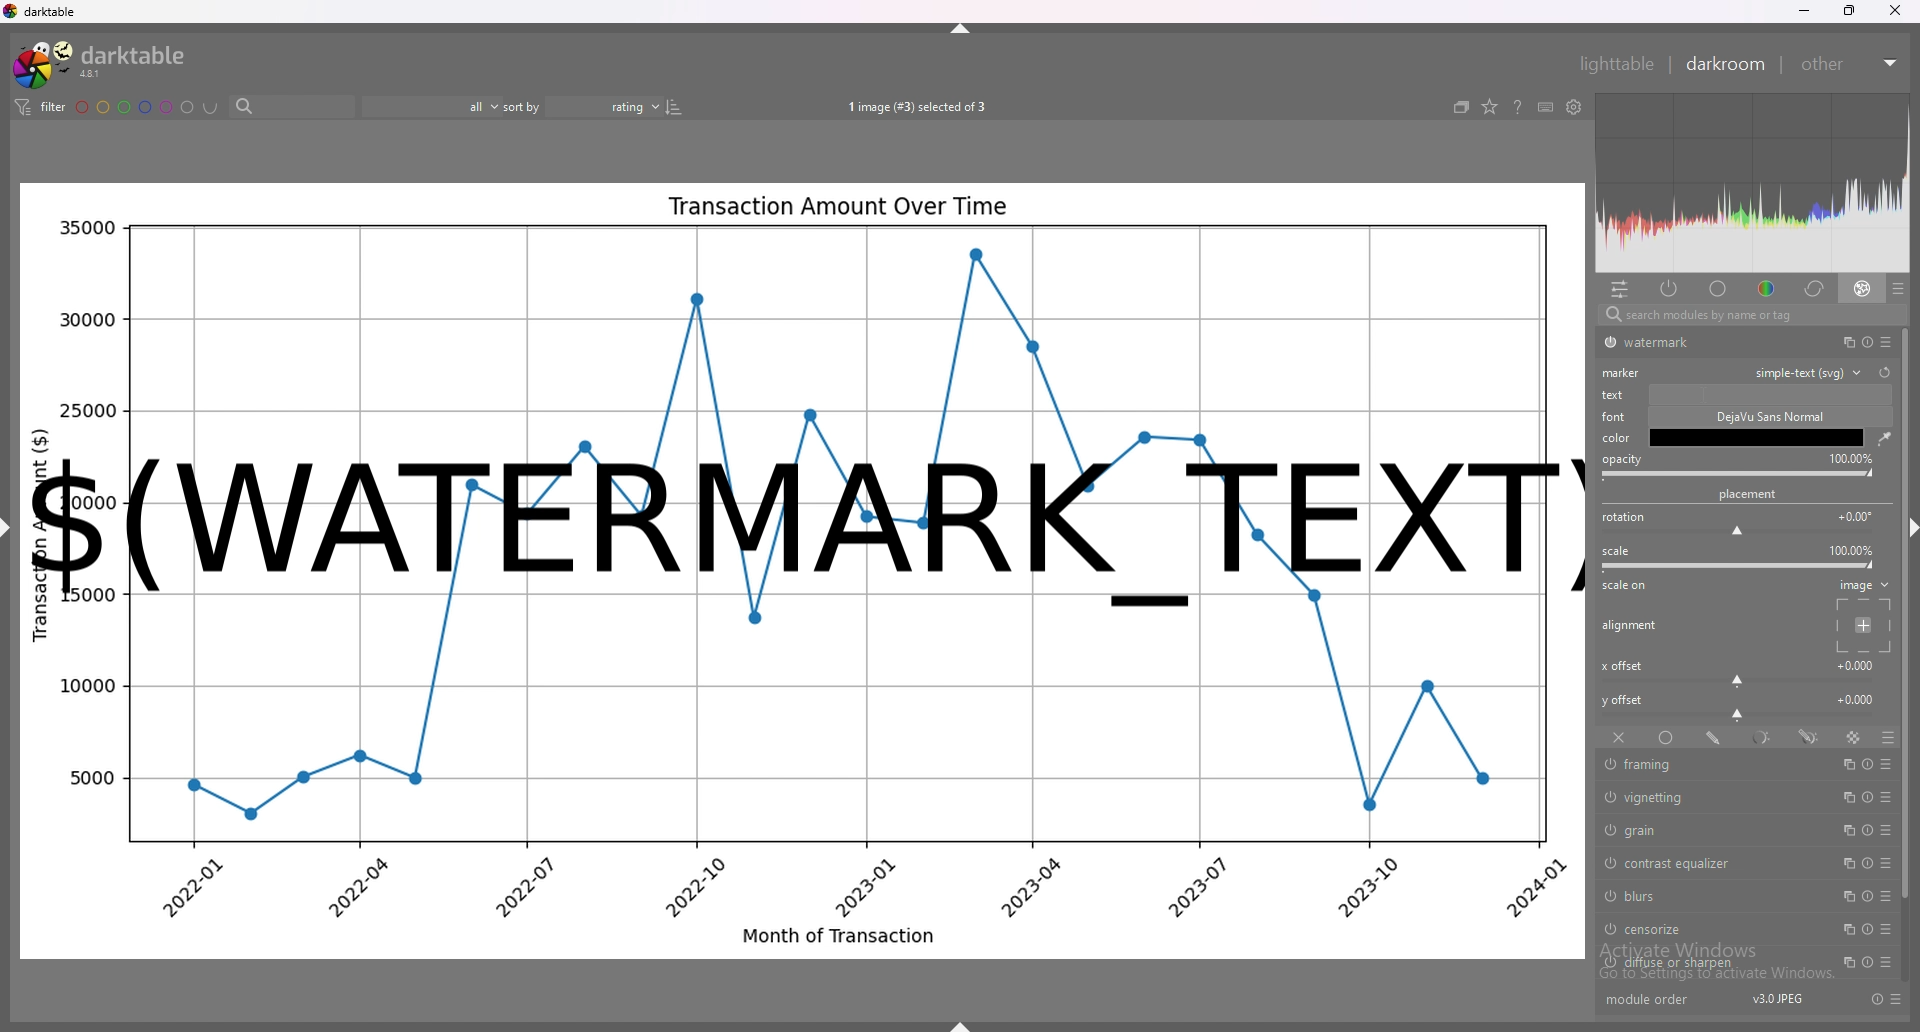  I want to click on vignetting, so click(1712, 799).